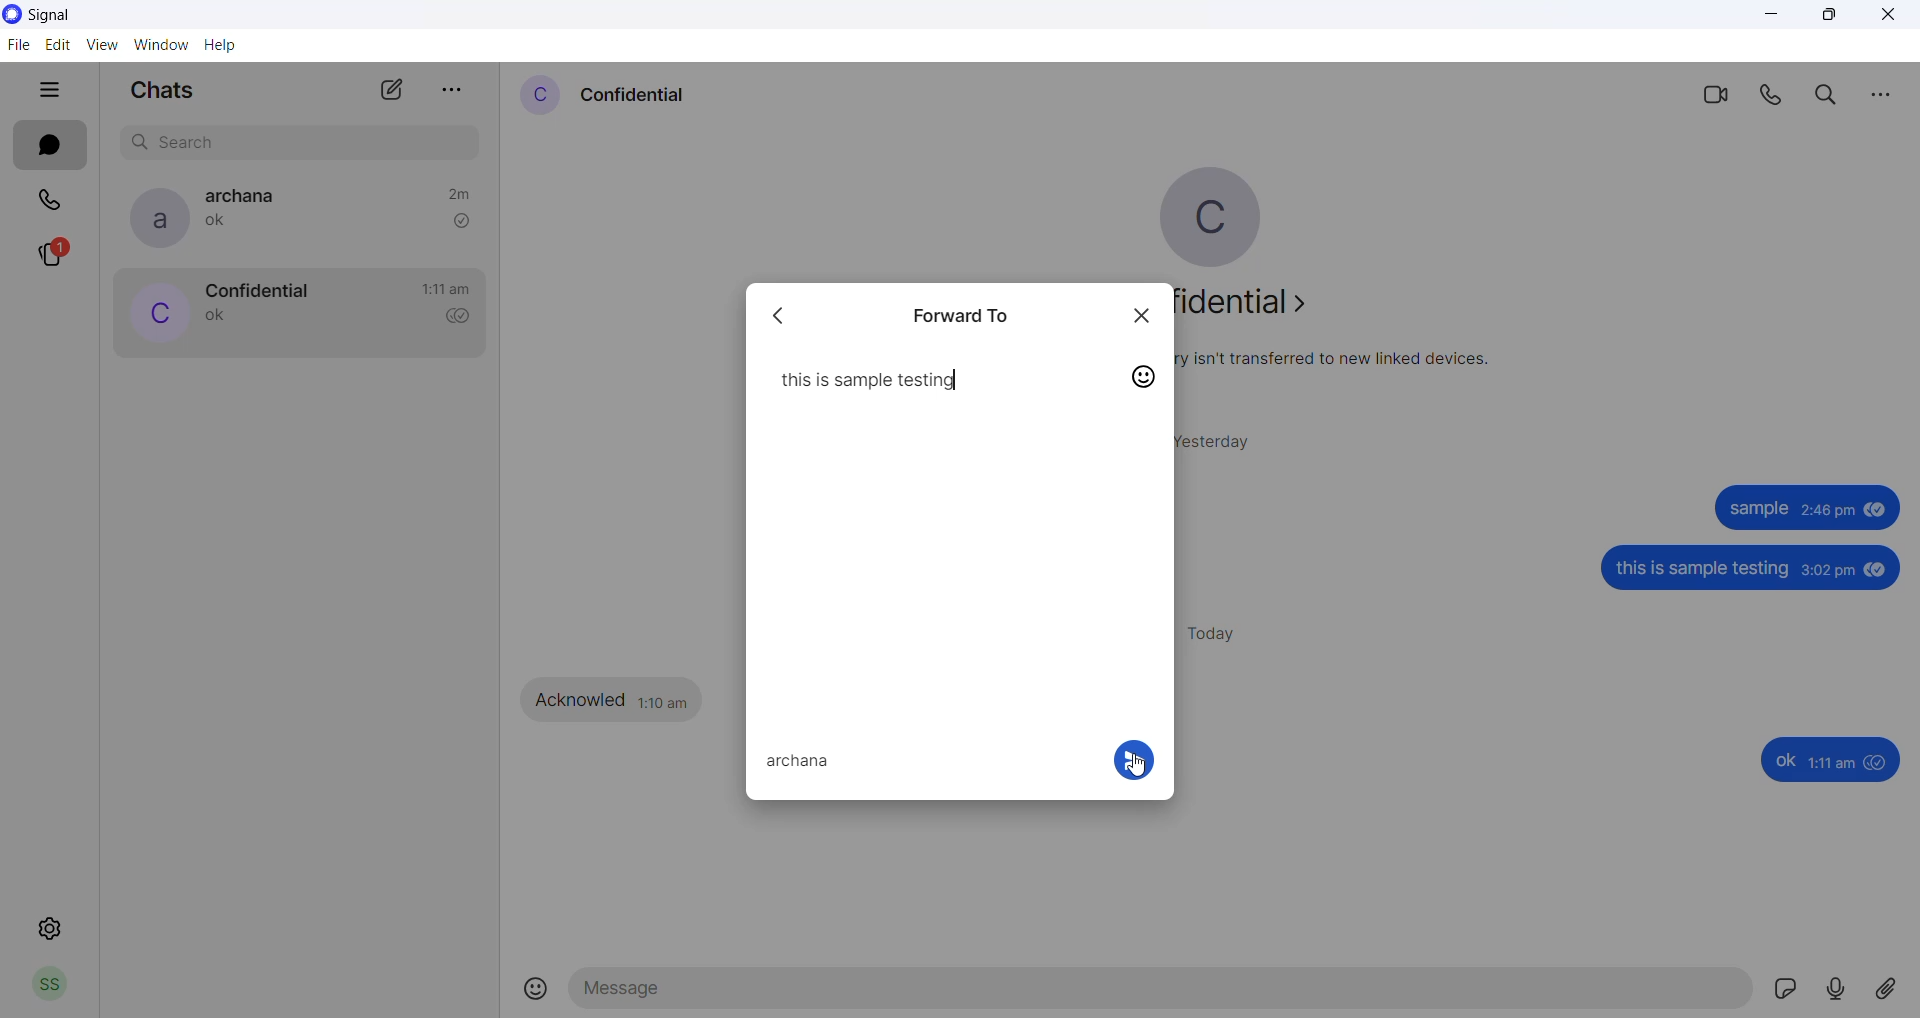 The width and height of the screenshot is (1920, 1018). Describe the element at coordinates (53, 197) in the screenshot. I see `calls` at that location.